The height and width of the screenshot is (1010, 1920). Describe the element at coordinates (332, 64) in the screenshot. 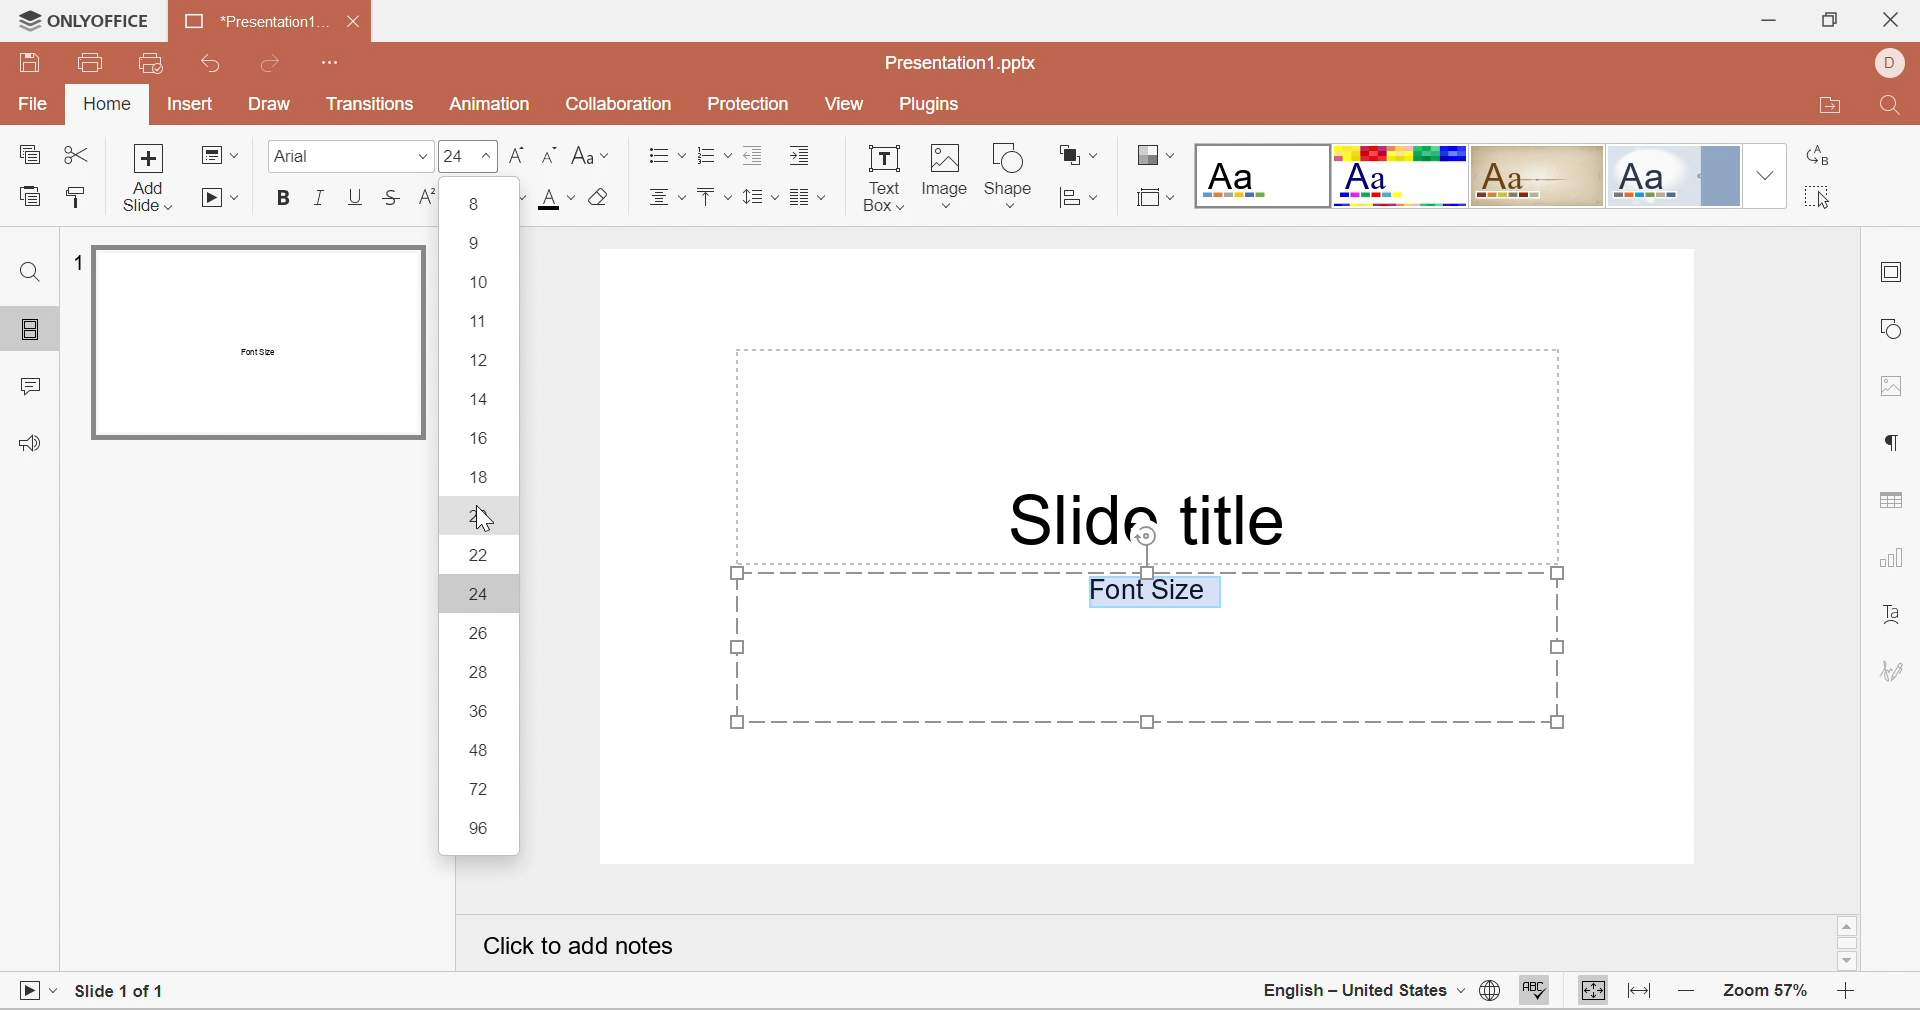

I see `Customize quick access toolbar` at that location.